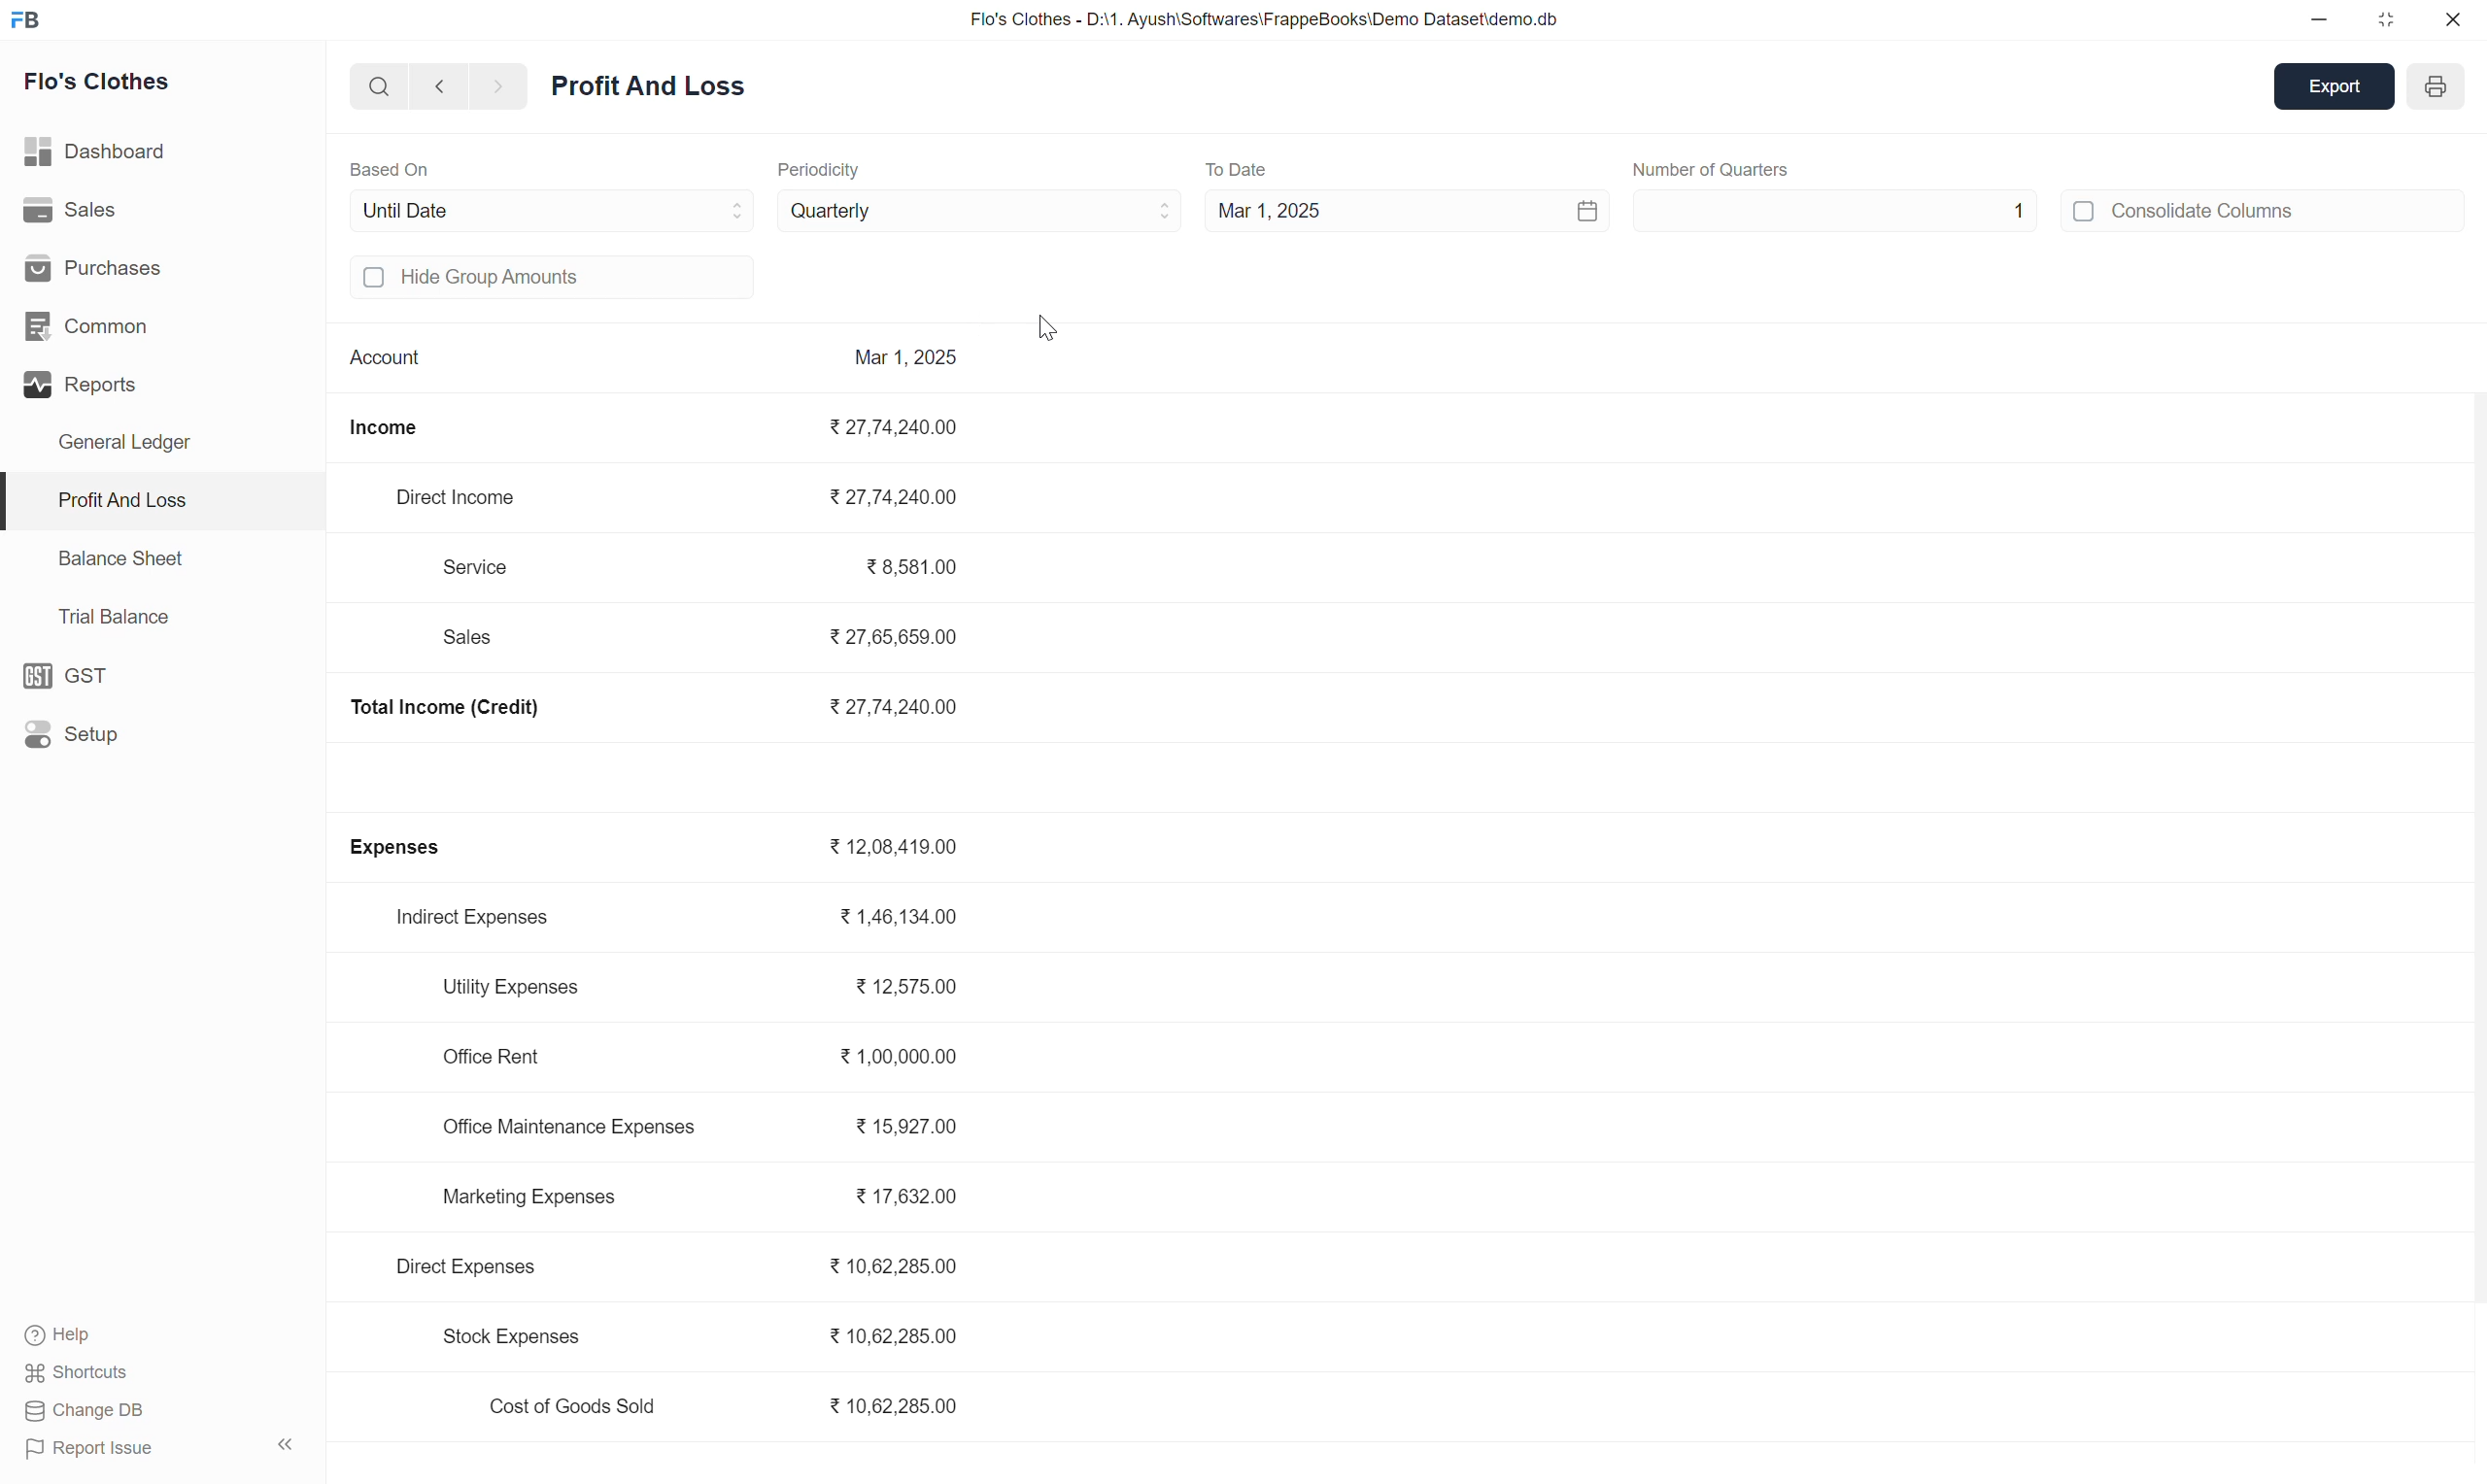 The image size is (2487, 1484). What do you see at coordinates (101, 87) in the screenshot?
I see `Flo's Clothes` at bounding box center [101, 87].